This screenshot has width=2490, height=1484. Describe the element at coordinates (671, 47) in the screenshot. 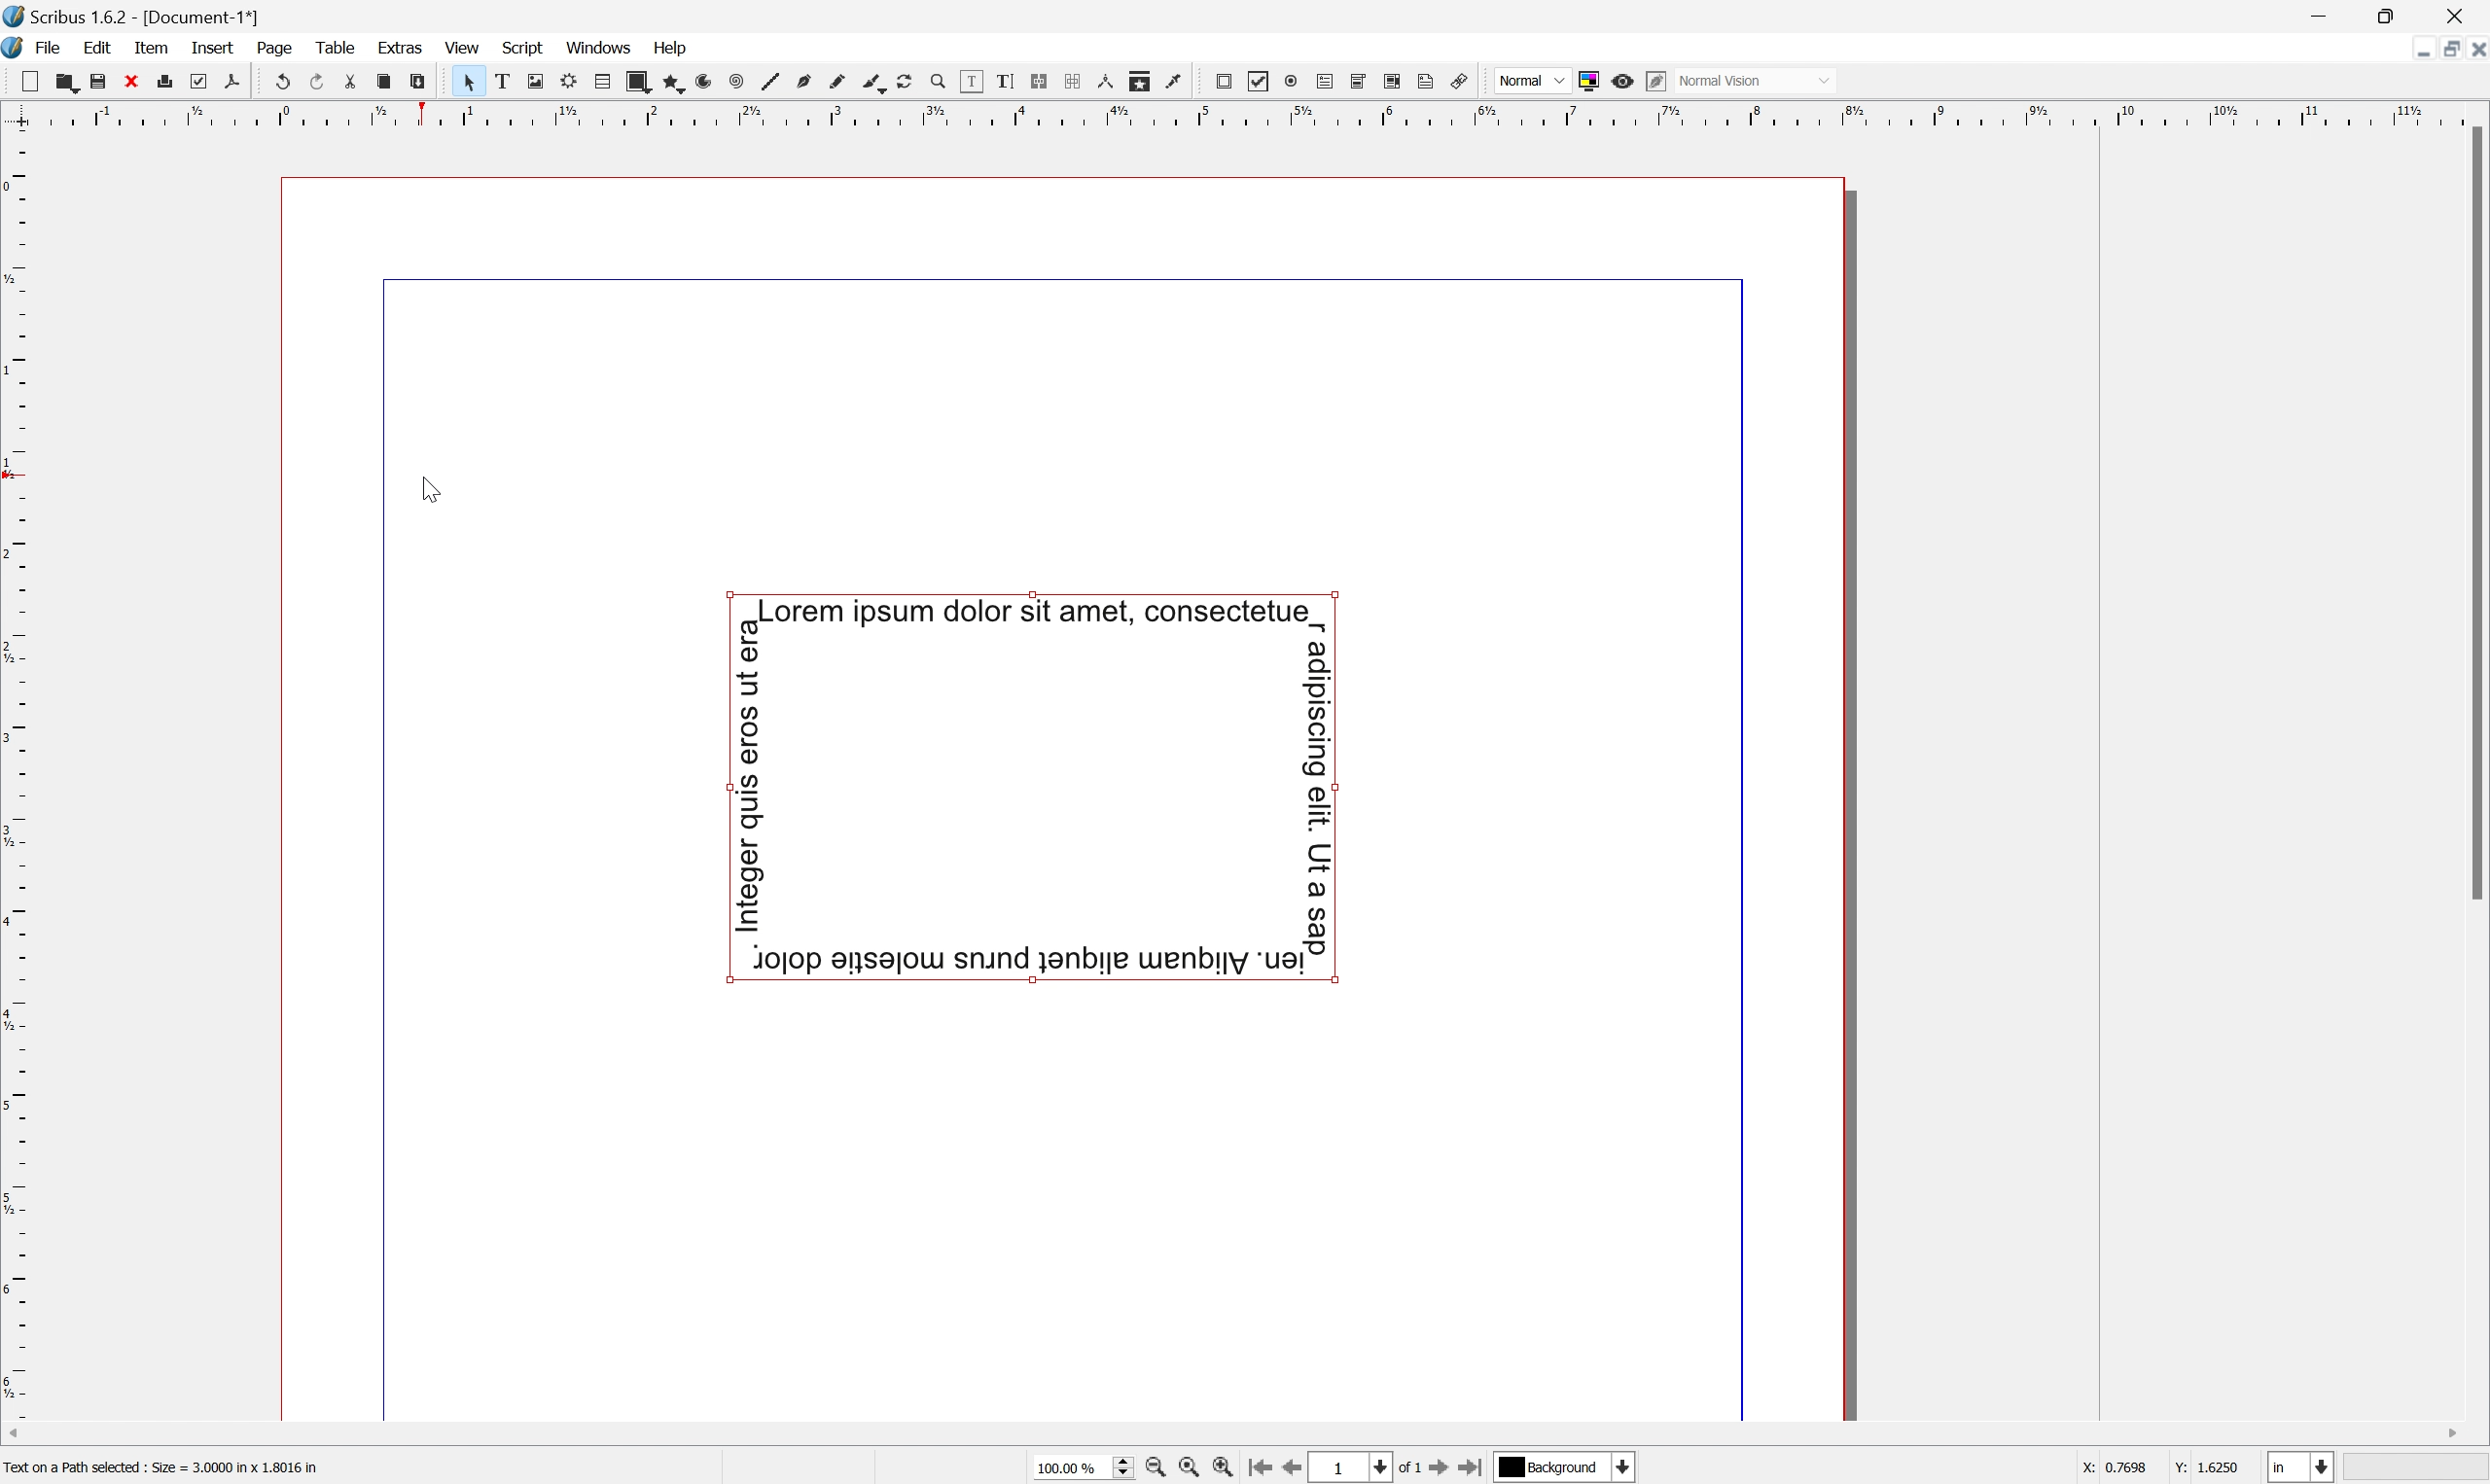

I see `Help` at that location.